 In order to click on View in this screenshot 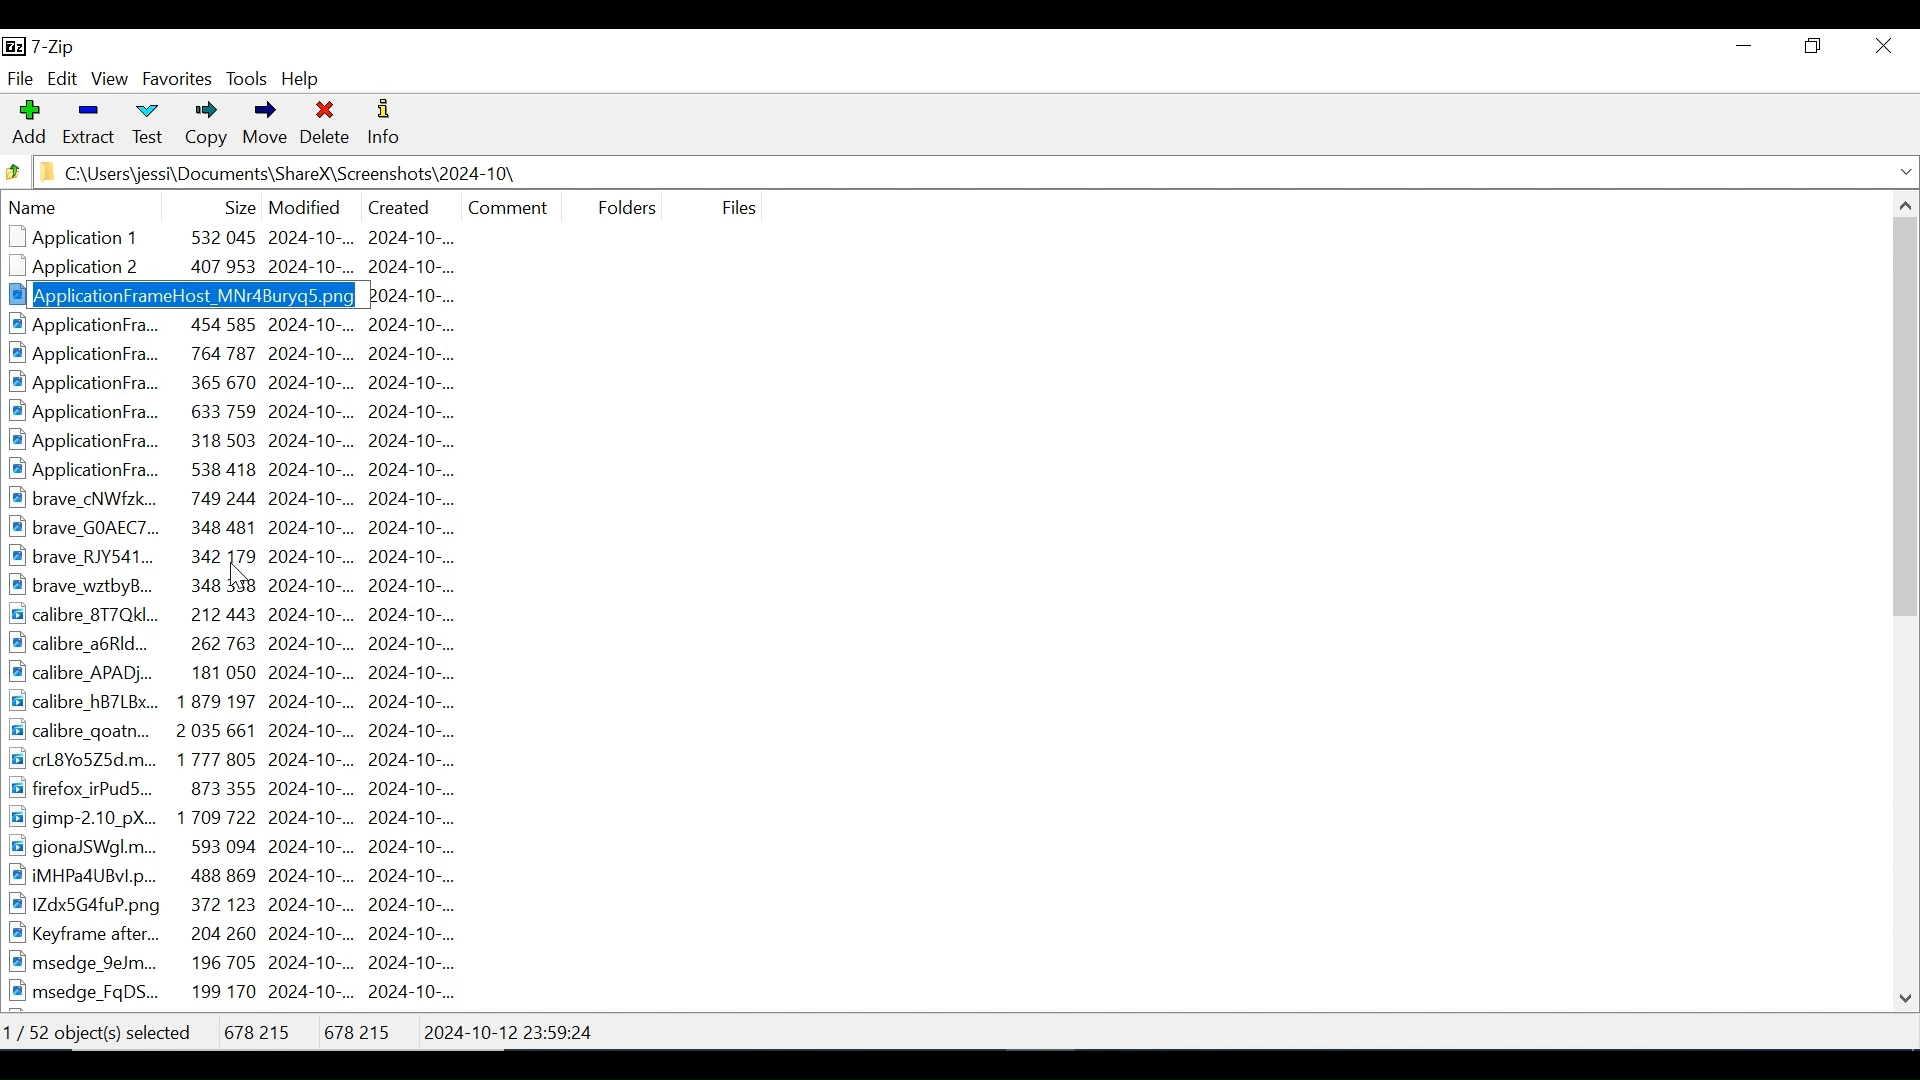, I will do `click(111, 80)`.